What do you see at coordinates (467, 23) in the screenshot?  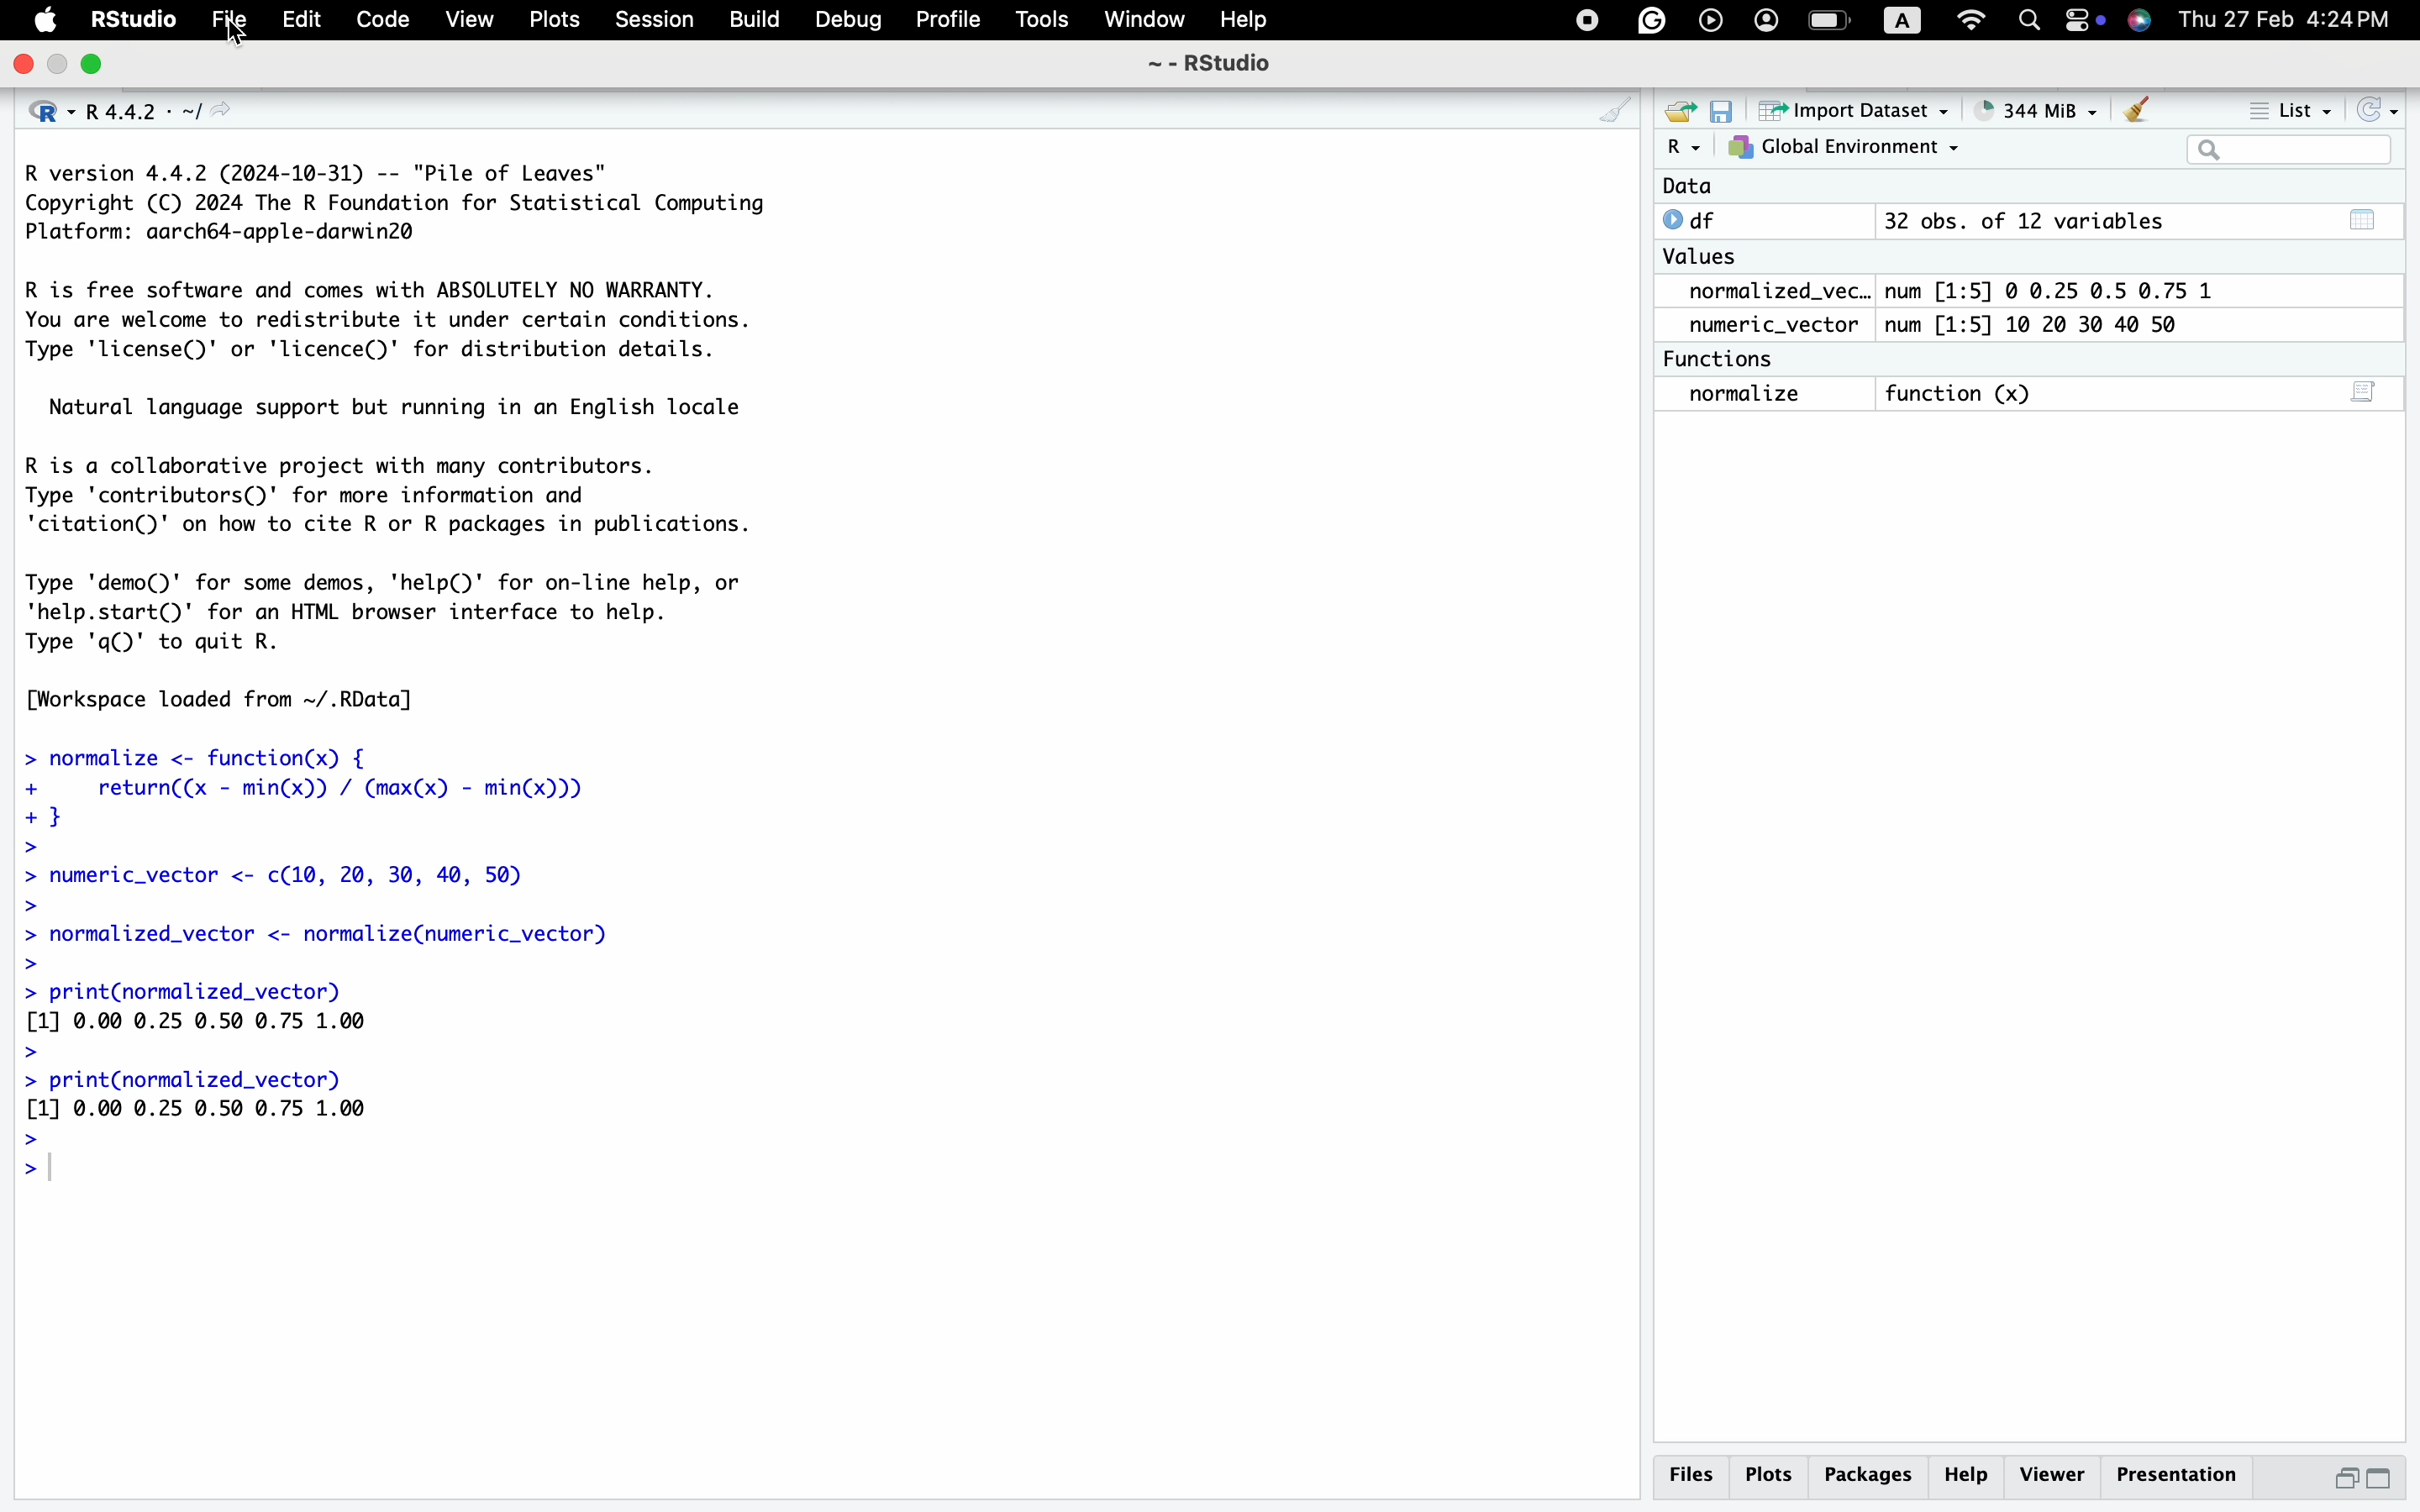 I see `View` at bounding box center [467, 23].